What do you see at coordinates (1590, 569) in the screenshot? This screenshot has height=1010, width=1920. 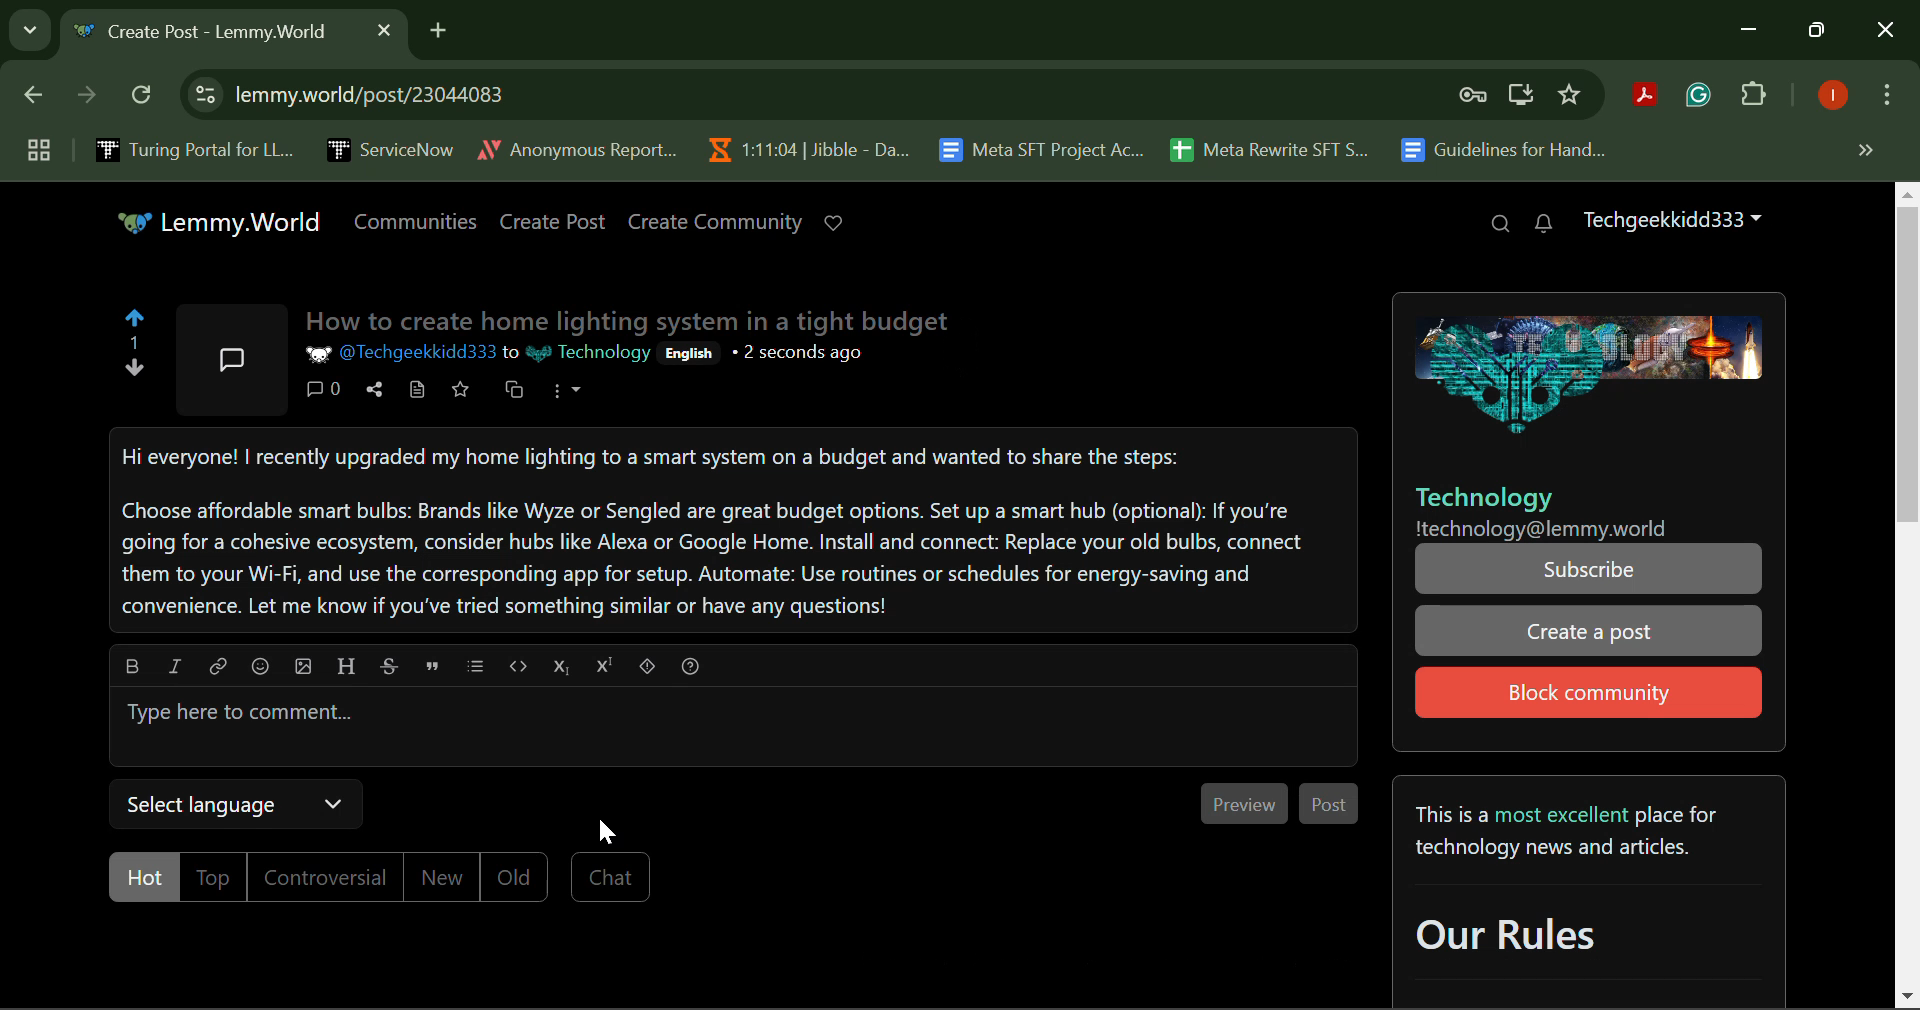 I see `Subscribe Button` at bounding box center [1590, 569].